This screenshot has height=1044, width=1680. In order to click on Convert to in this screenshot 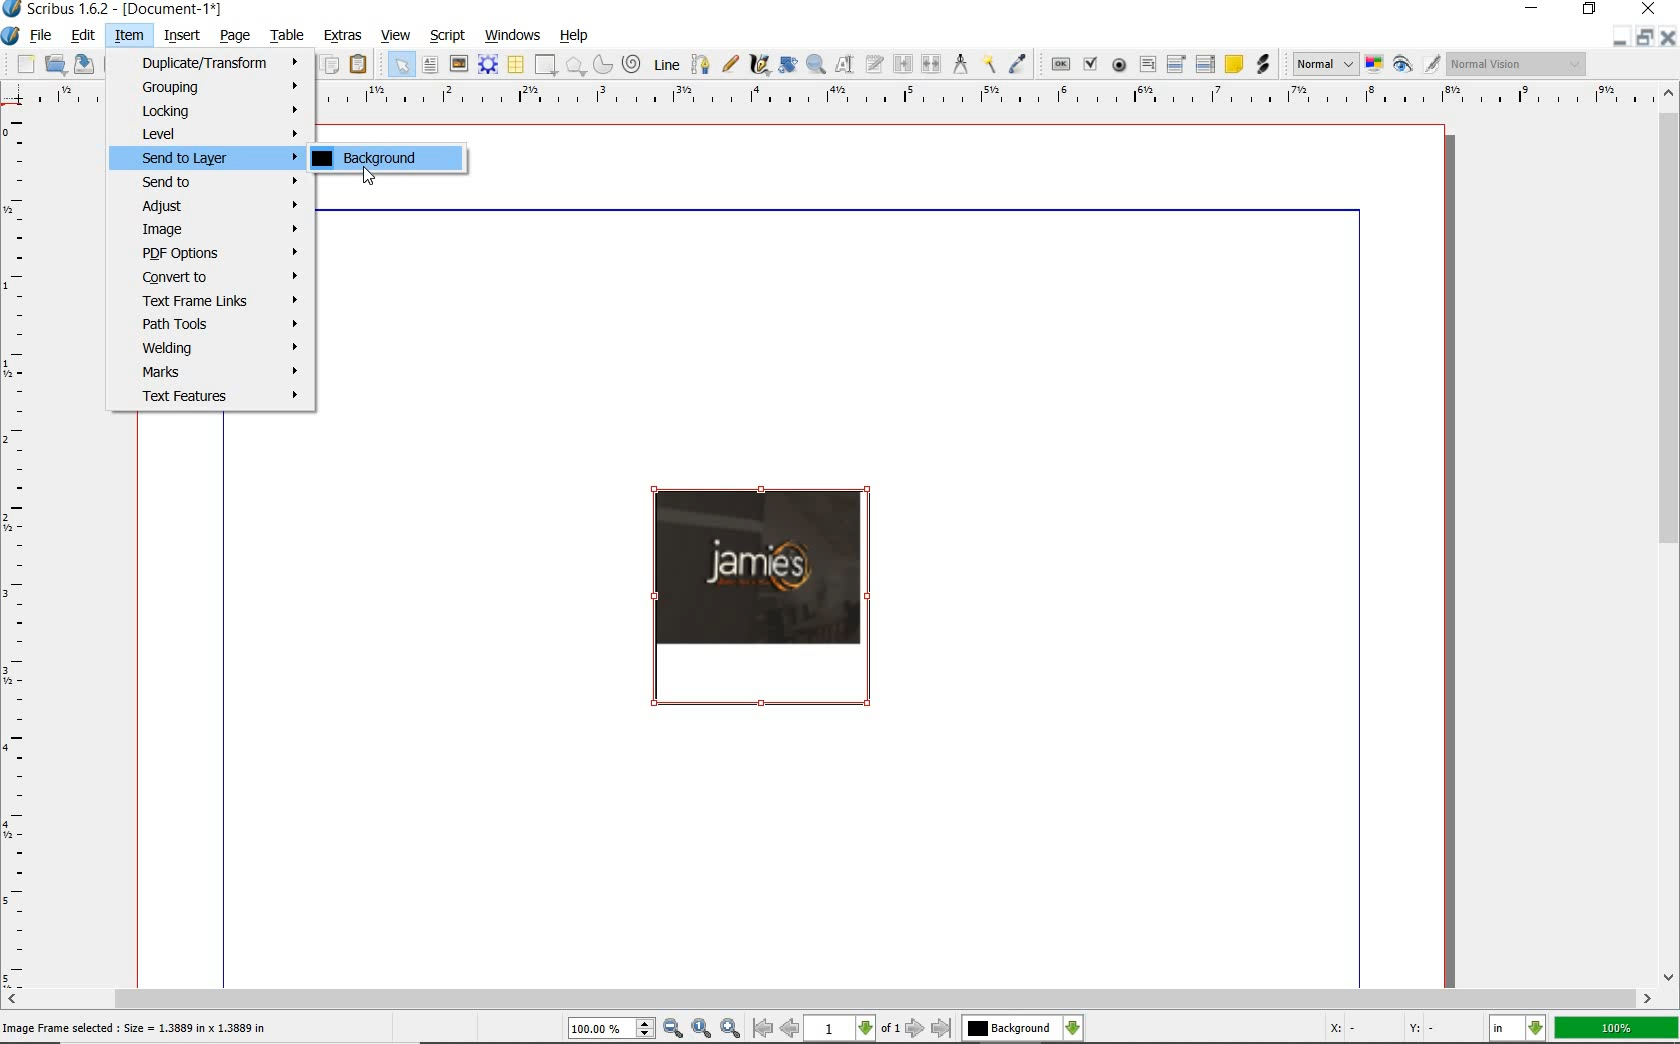, I will do `click(213, 276)`.